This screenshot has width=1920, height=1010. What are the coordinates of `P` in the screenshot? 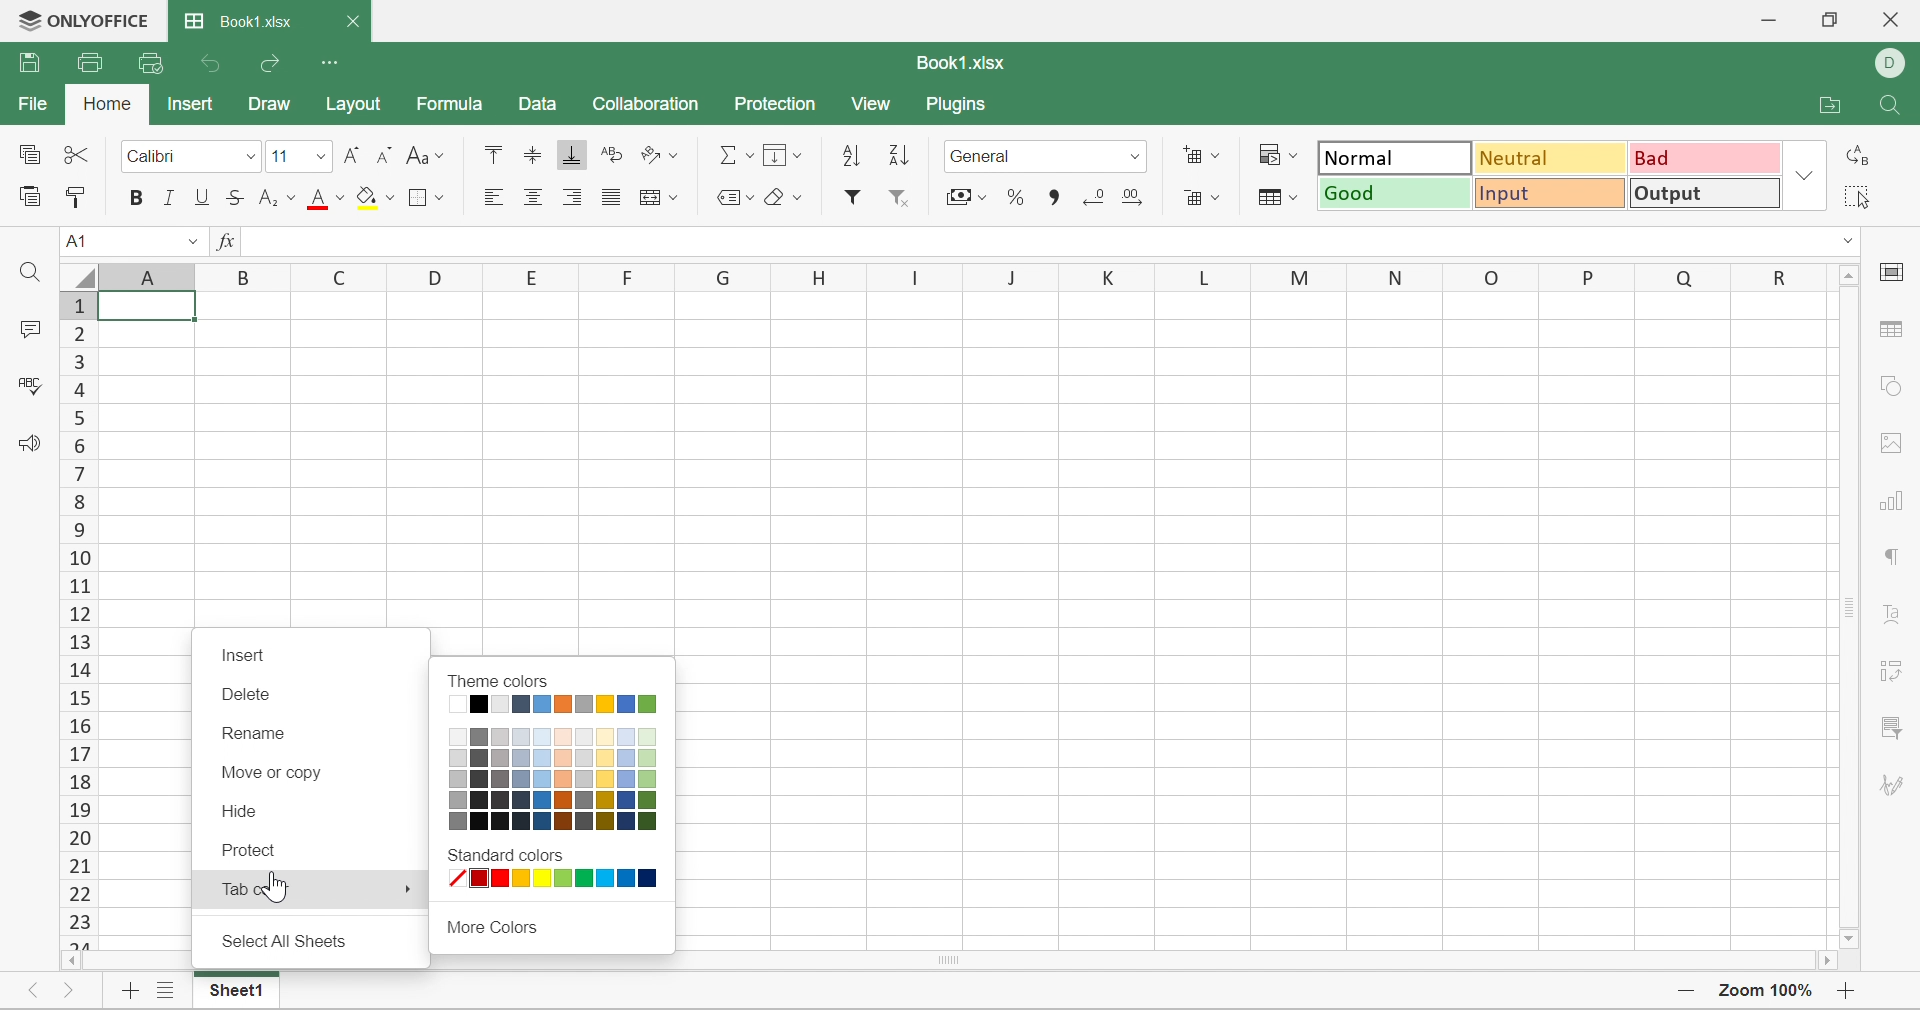 It's located at (1592, 275).